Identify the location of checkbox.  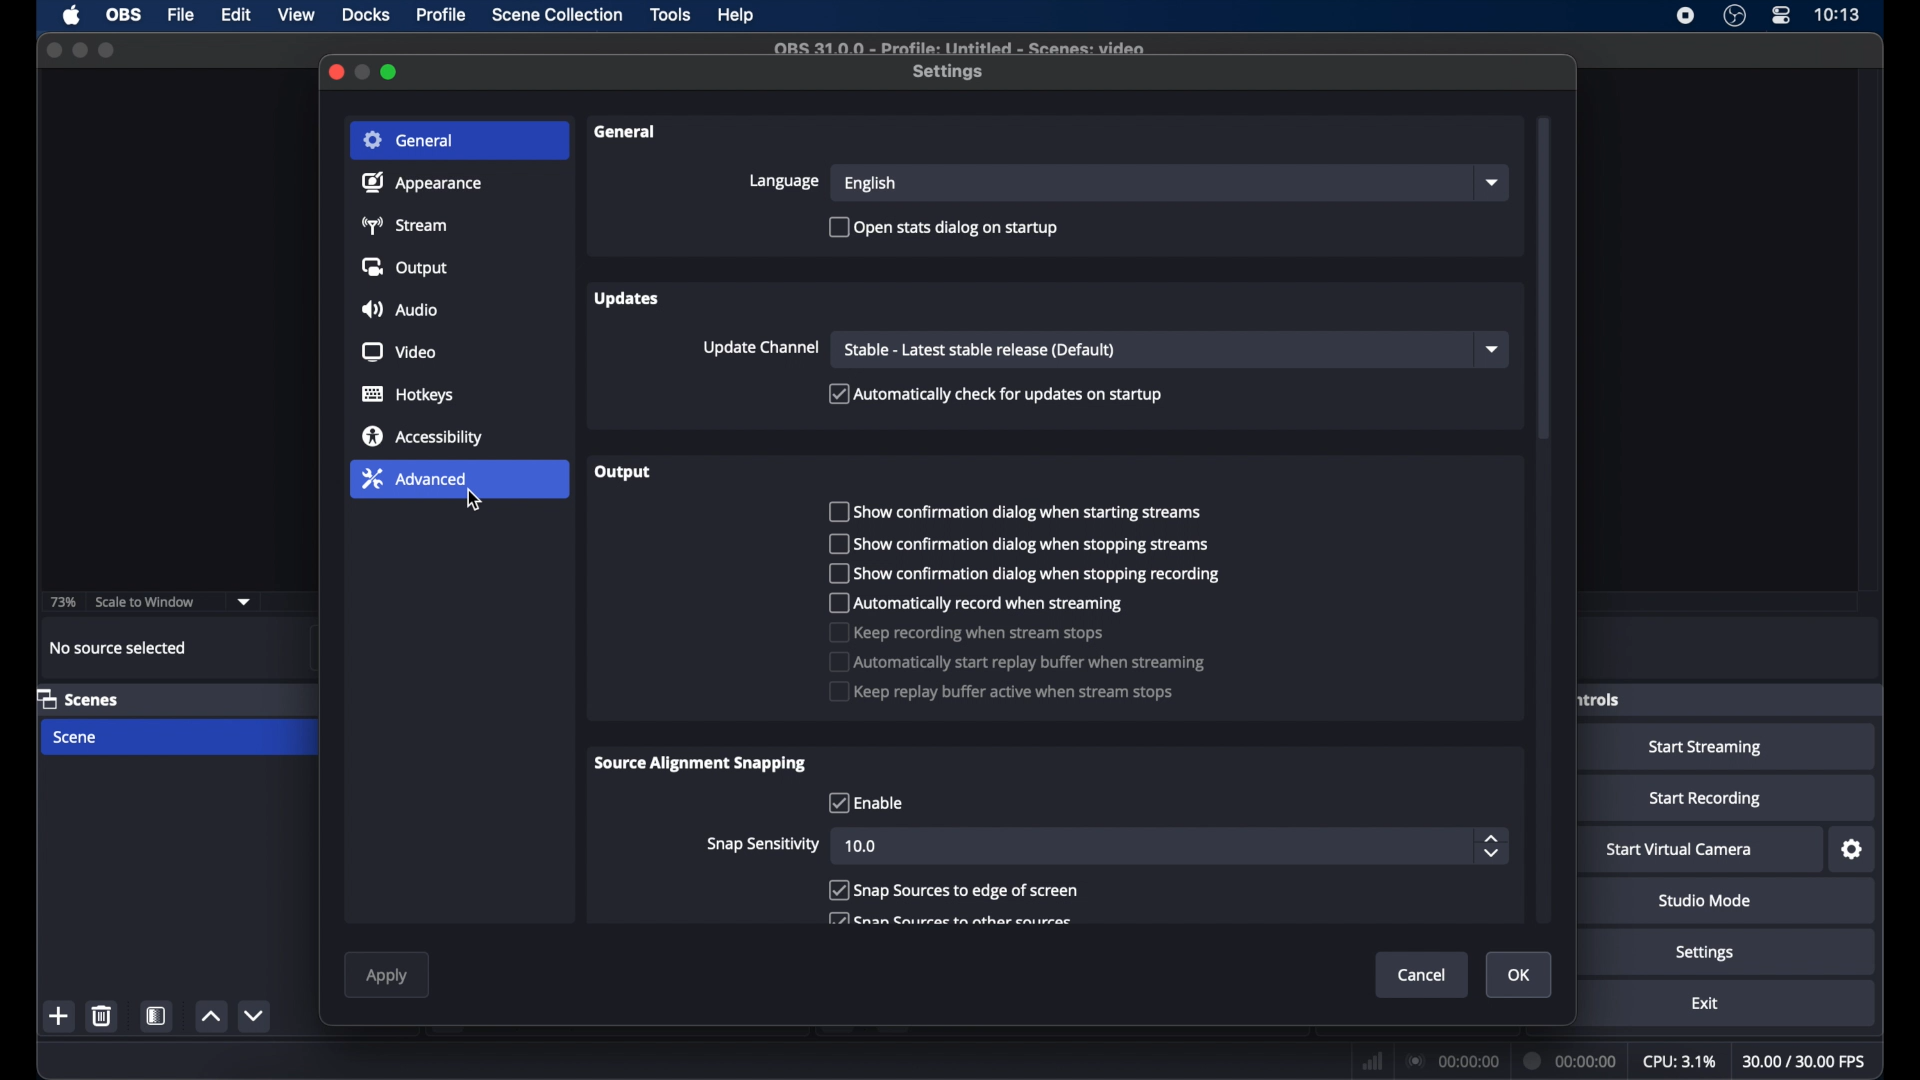
(1026, 573).